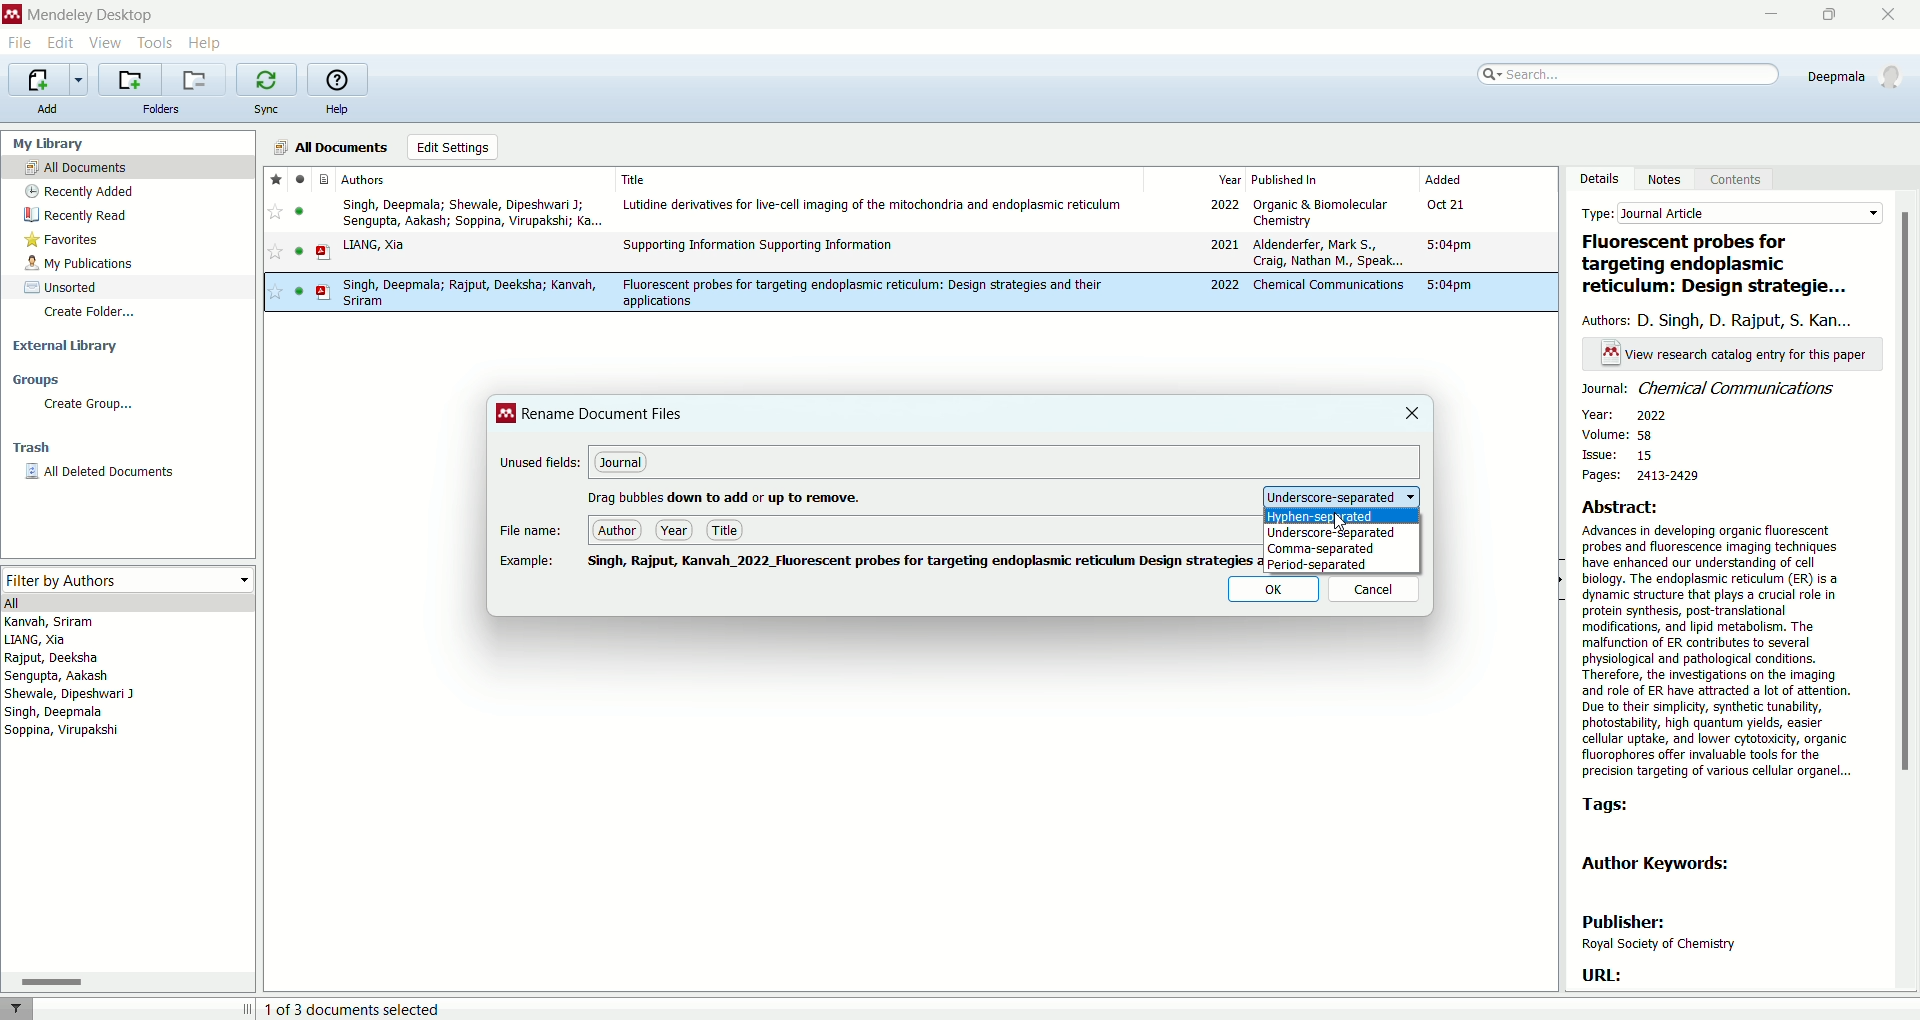 The width and height of the screenshot is (1920, 1020). I want to click on 2022, so click(1222, 206).